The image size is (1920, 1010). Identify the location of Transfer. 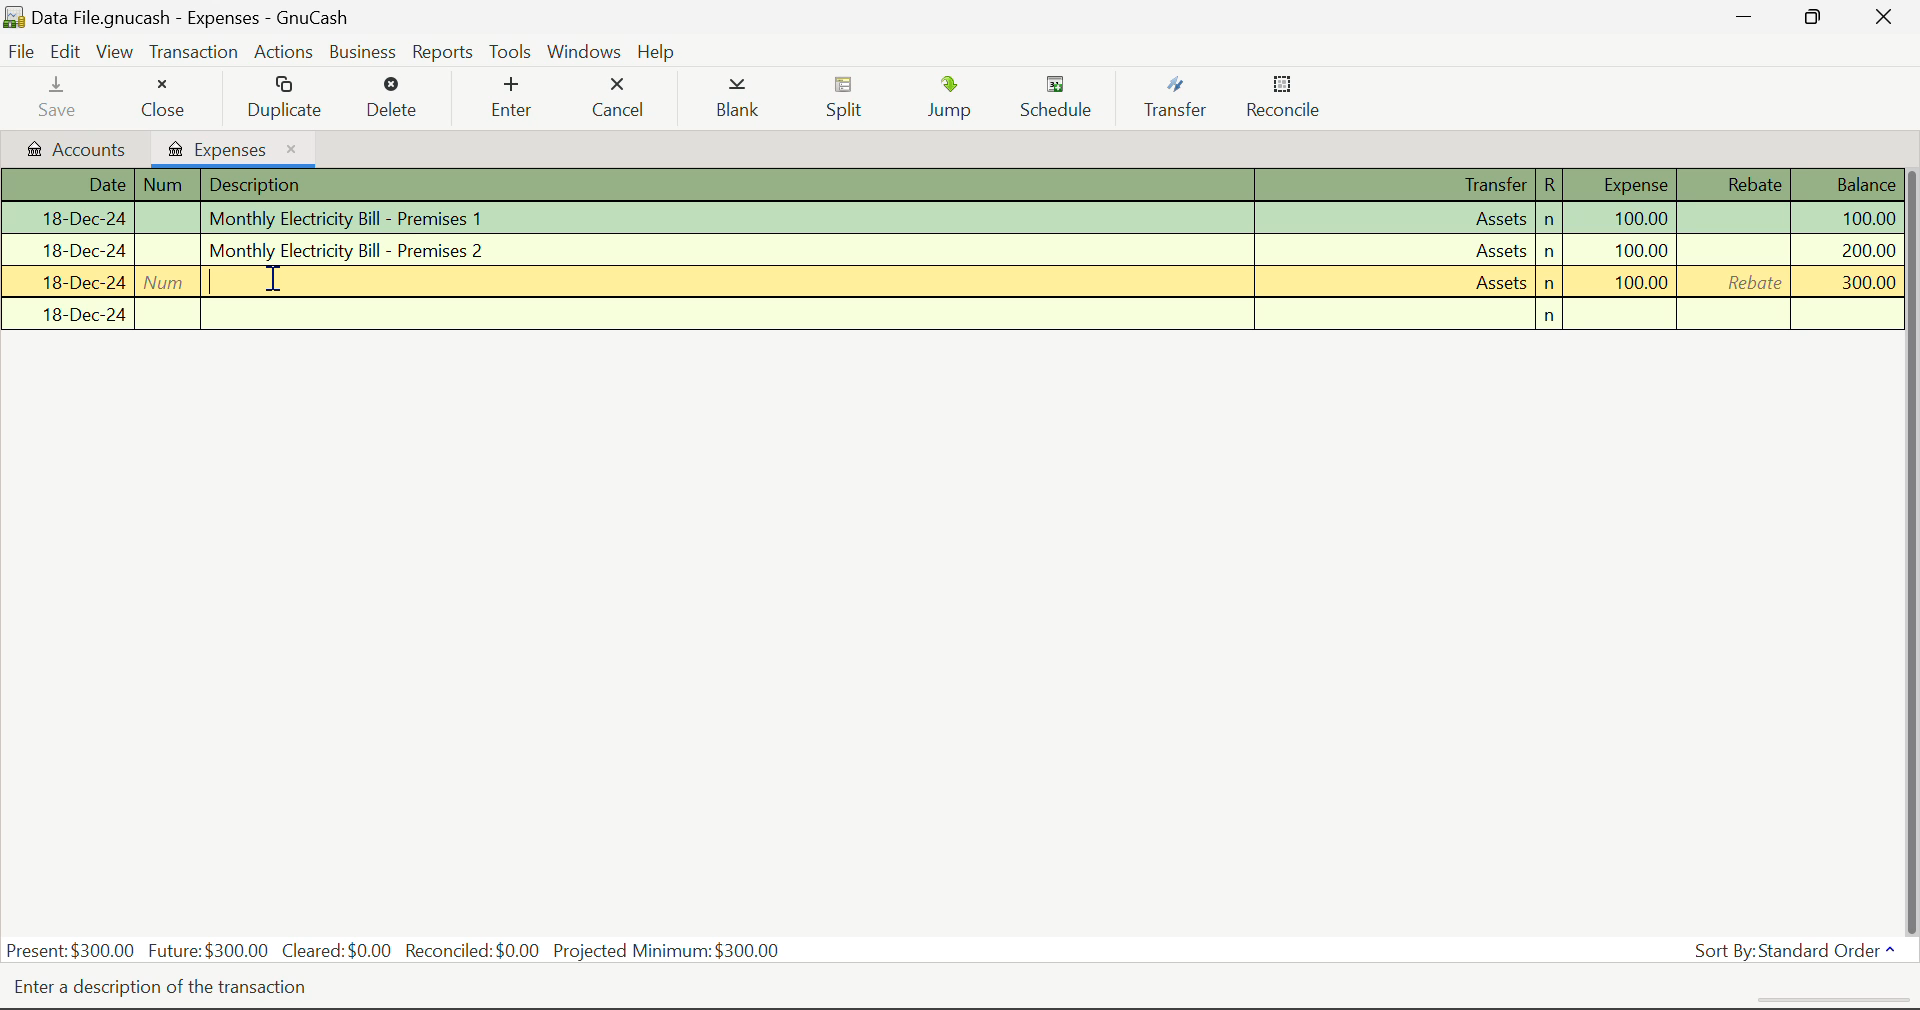
(1180, 101).